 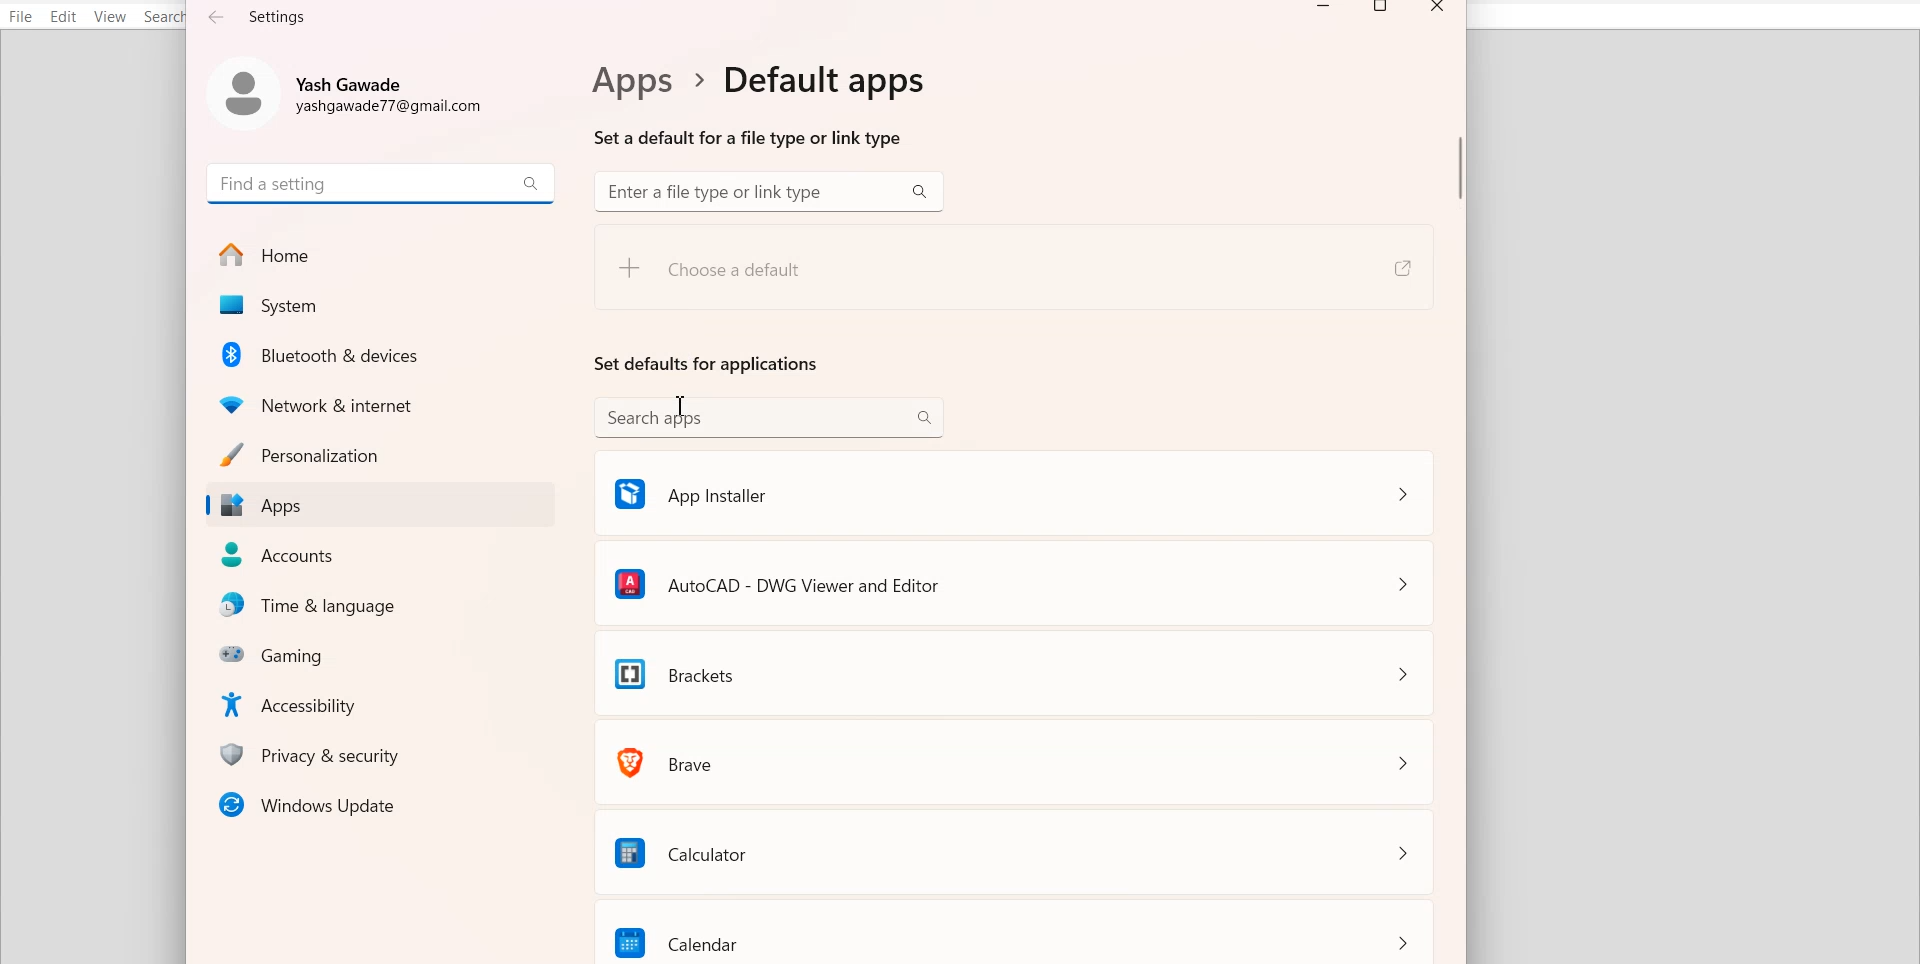 What do you see at coordinates (379, 506) in the screenshot?
I see `Apps` at bounding box center [379, 506].